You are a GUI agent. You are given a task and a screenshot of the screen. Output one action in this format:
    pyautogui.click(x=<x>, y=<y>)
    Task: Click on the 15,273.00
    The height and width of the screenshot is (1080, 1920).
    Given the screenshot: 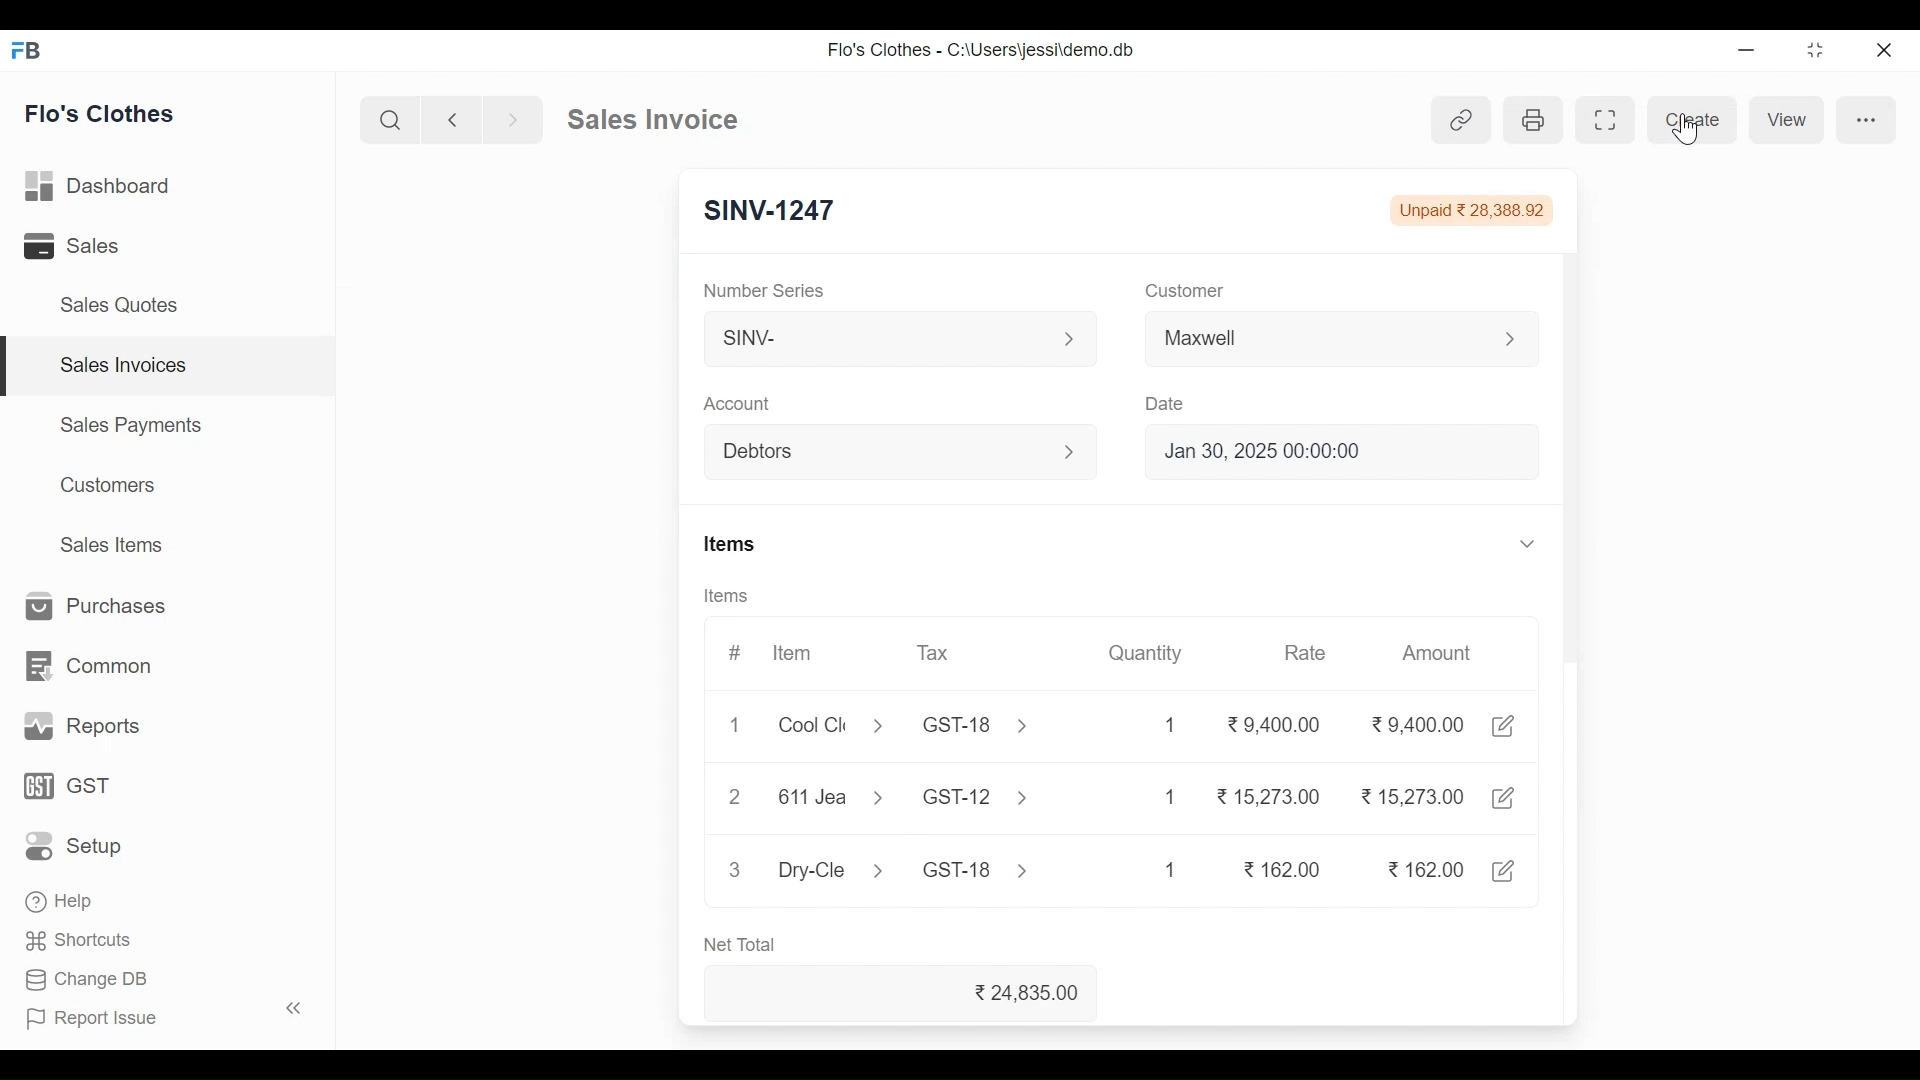 What is the action you would take?
    pyautogui.click(x=1269, y=795)
    